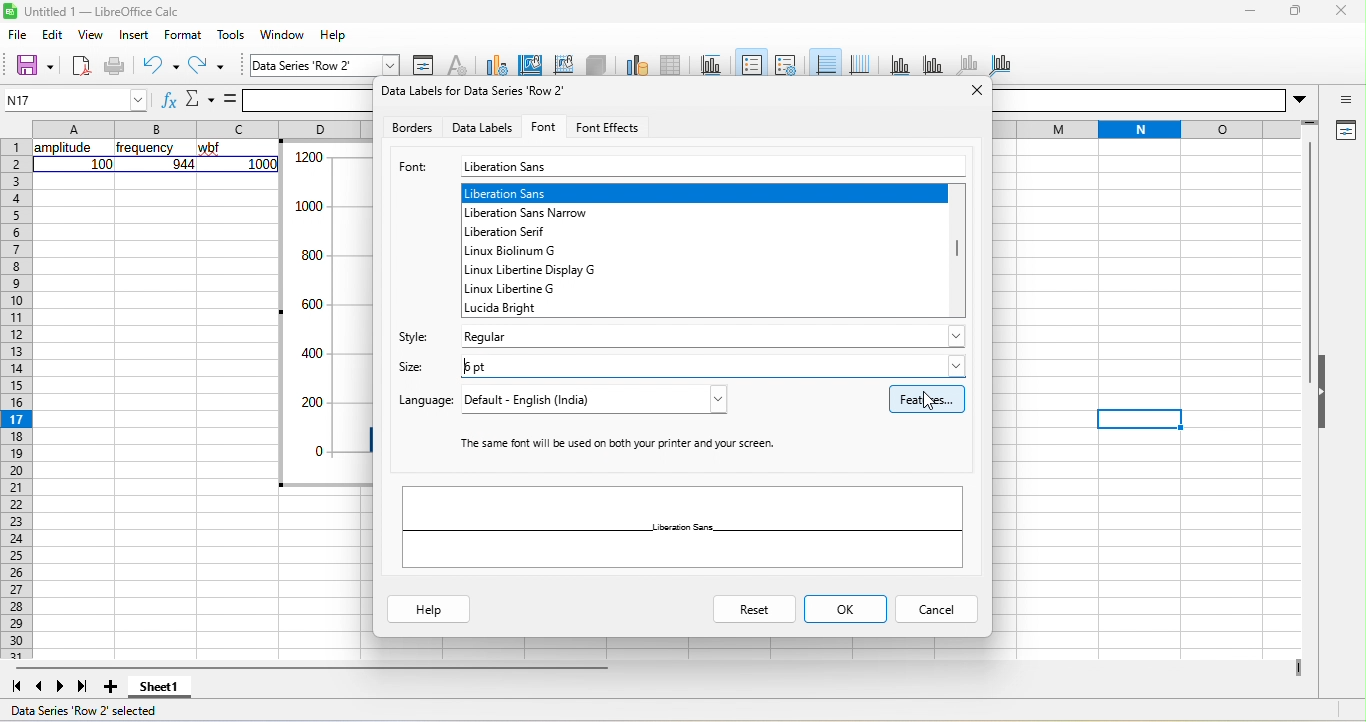 The width and height of the screenshot is (1366, 722). I want to click on help, so click(332, 34).